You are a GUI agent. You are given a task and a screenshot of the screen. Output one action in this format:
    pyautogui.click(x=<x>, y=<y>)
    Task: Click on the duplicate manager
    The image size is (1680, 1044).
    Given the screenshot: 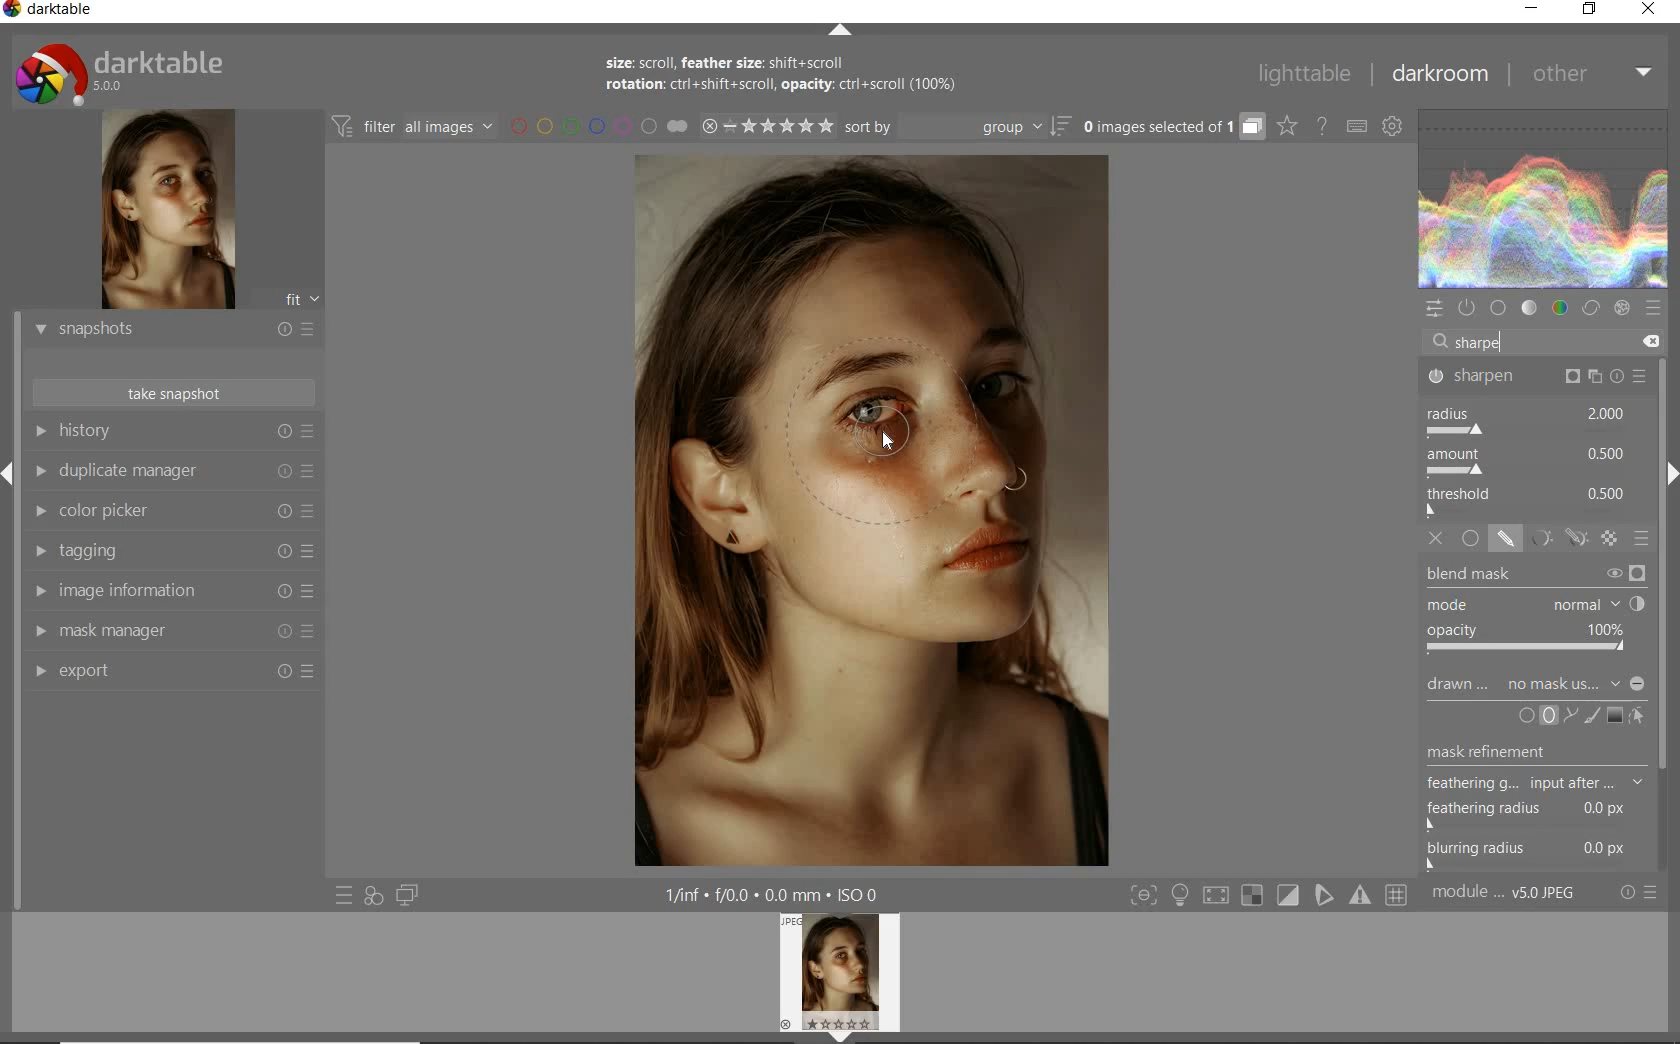 What is the action you would take?
    pyautogui.click(x=173, y=474)
    